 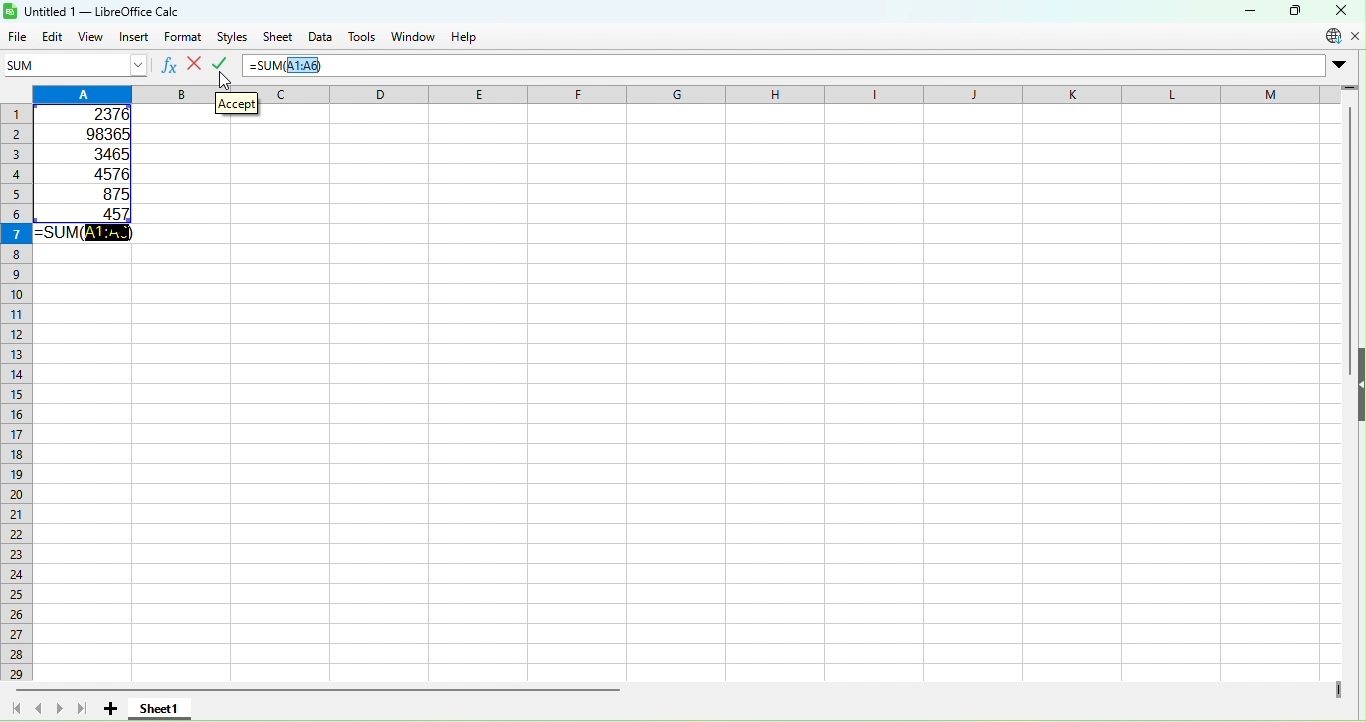 I want to click on 3465, so click(x=106, y=153).